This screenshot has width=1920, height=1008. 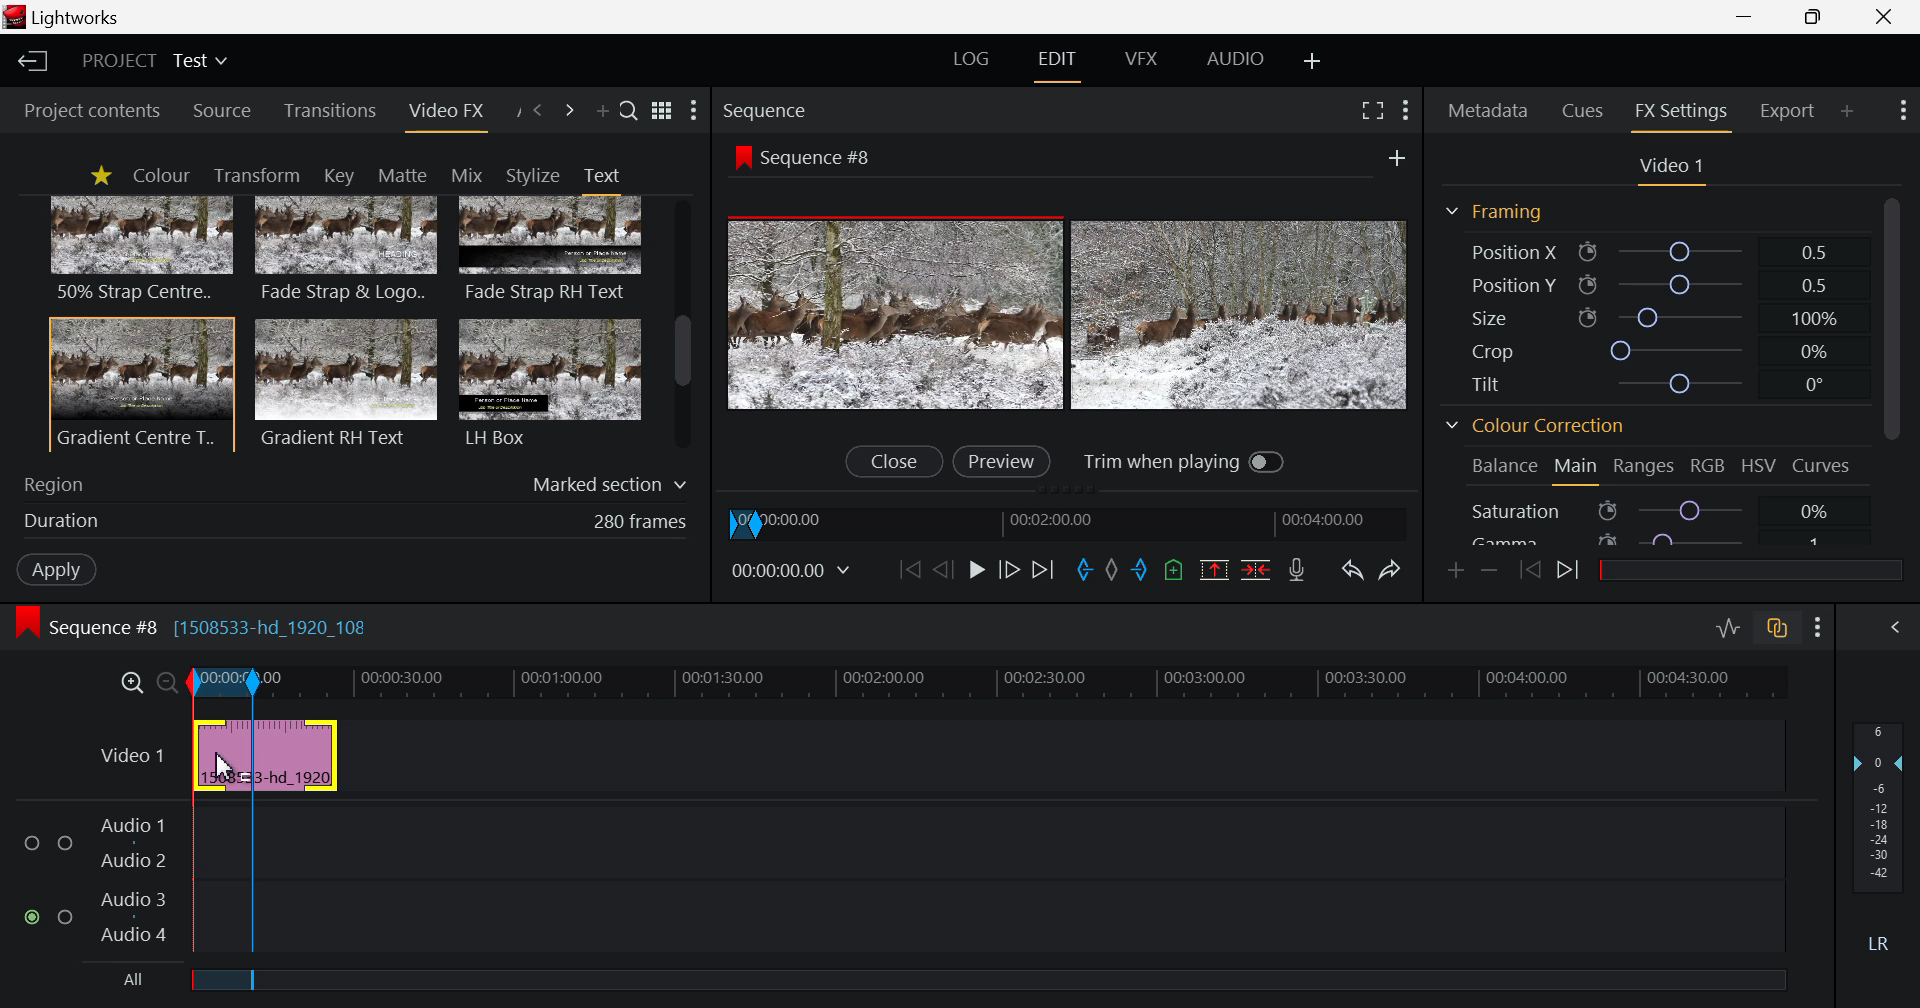 I want to click on Toggle between list and title views, so click(x=664, y=110).